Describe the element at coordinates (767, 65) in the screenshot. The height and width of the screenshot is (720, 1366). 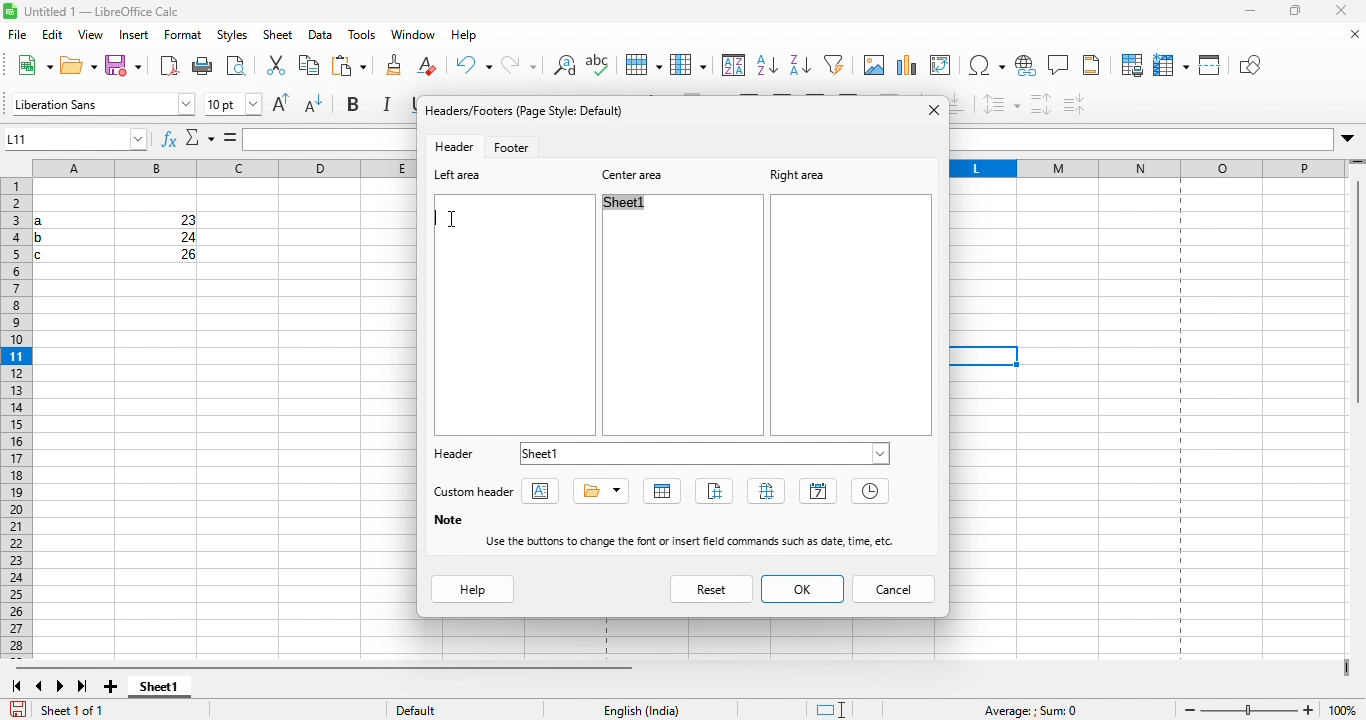
I see `sort descending ` at that location.